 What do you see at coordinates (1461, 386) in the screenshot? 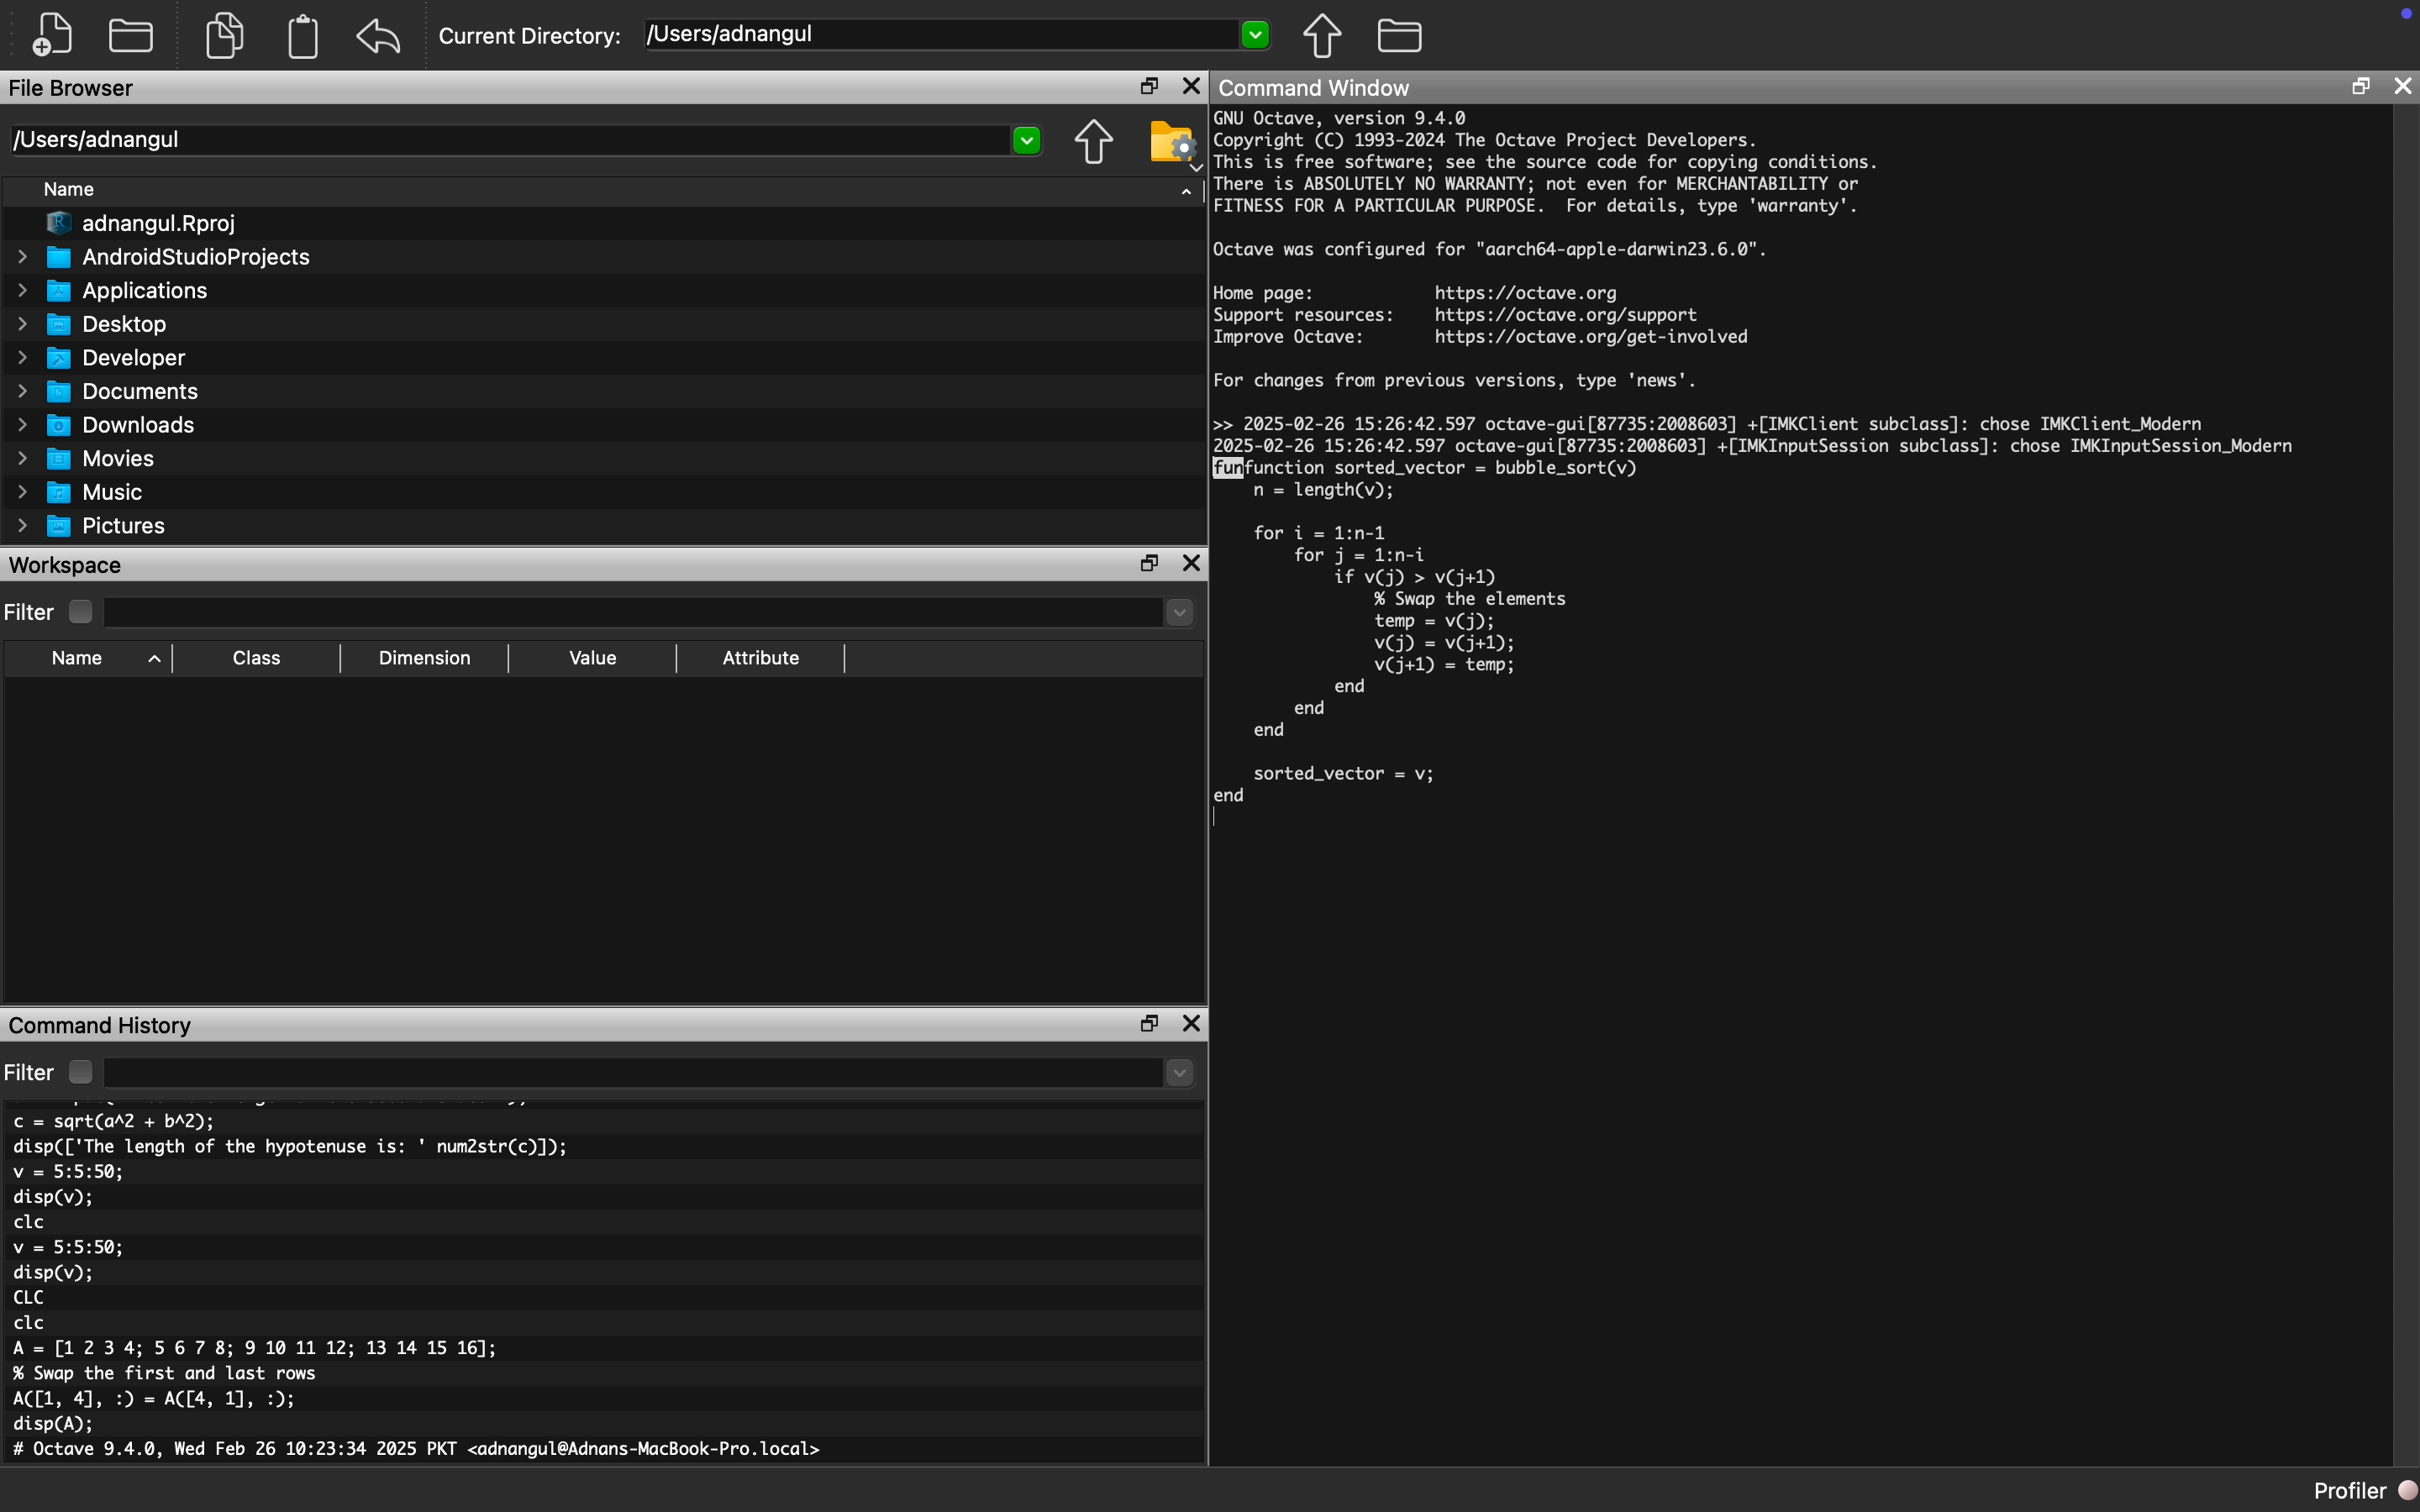
I see `For changes from previous versions, type 'news'.` at bounding box center [1461, 386].